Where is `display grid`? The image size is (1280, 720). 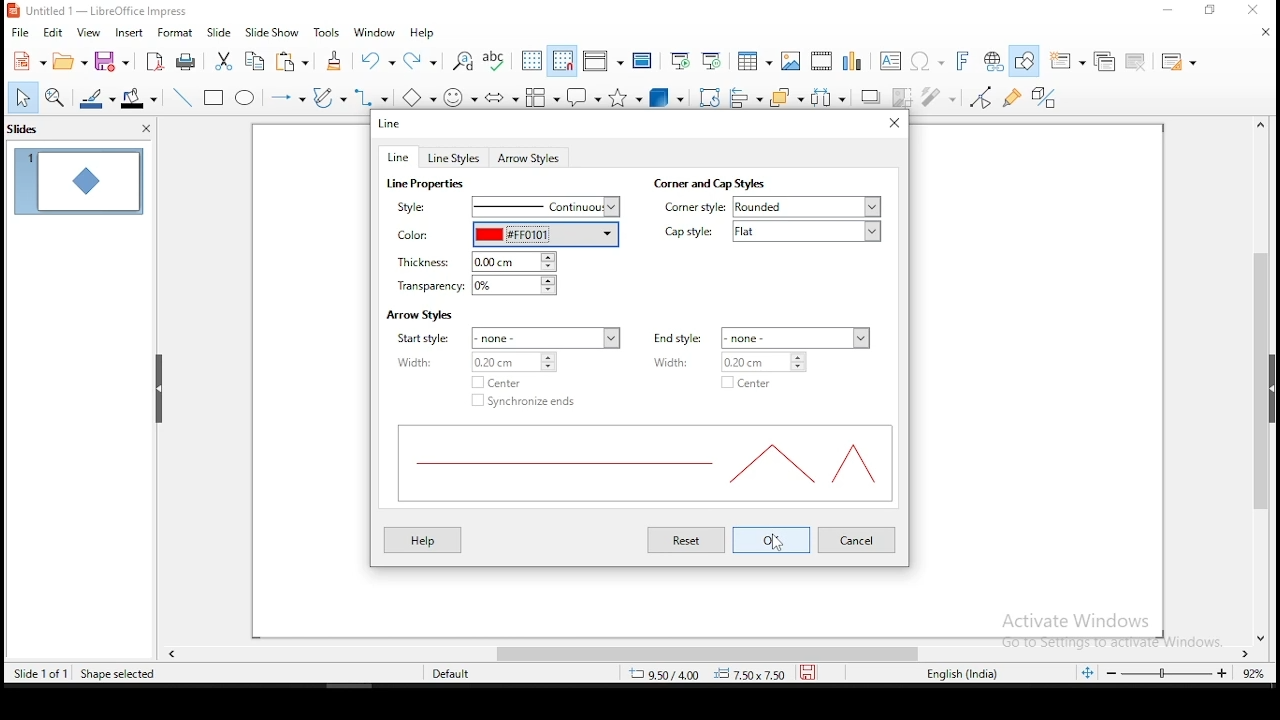 display grid is located at coordinates (532, 61).